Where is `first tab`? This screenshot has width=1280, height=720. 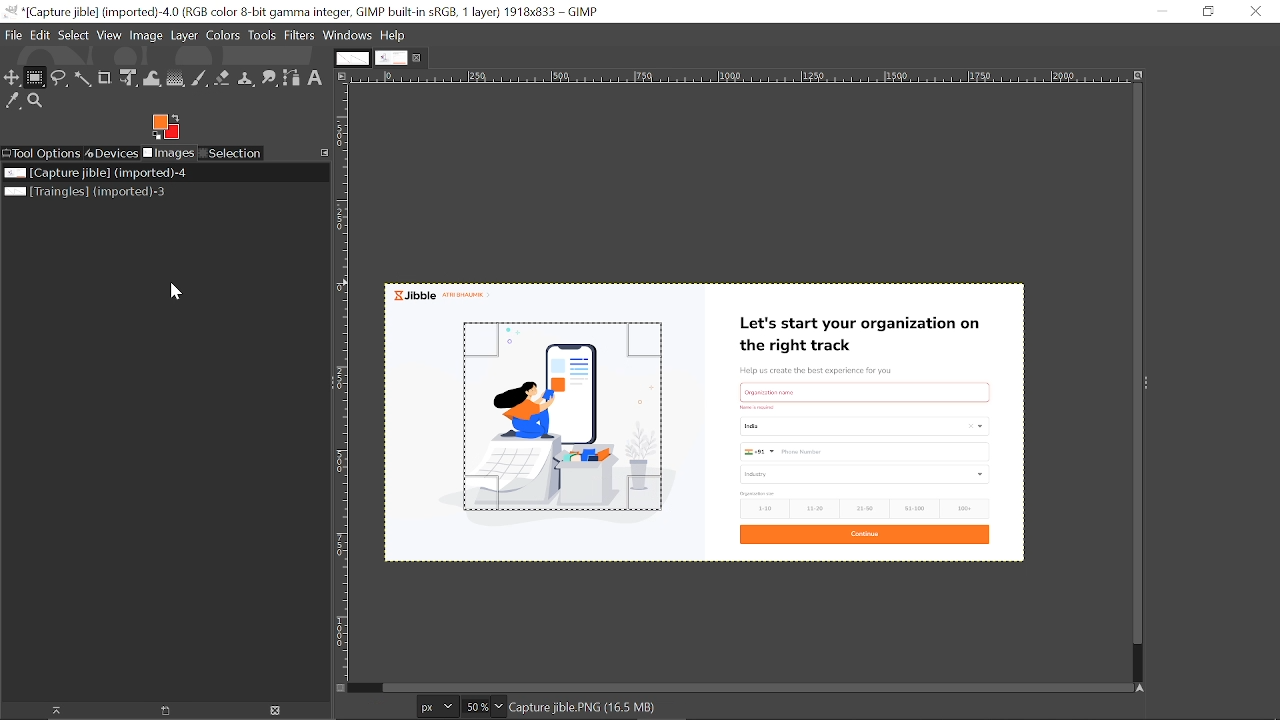
first tab is located at coordinates (351, 58).